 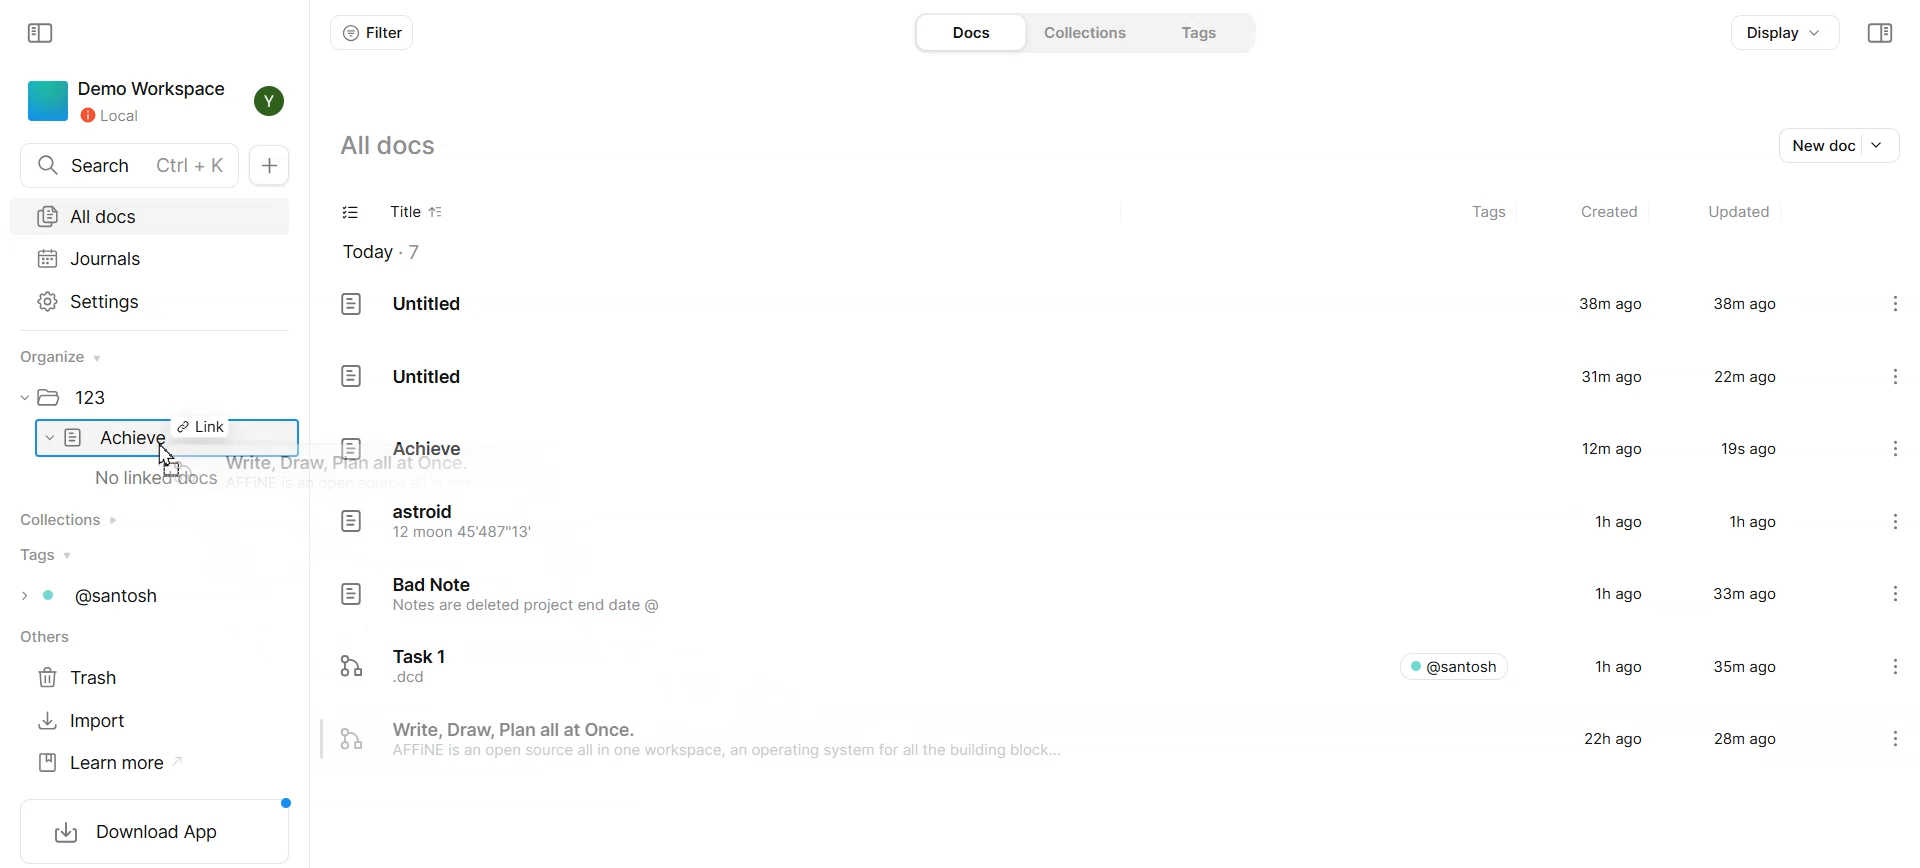 I want to click on Filter, so click(x=371, y=32).